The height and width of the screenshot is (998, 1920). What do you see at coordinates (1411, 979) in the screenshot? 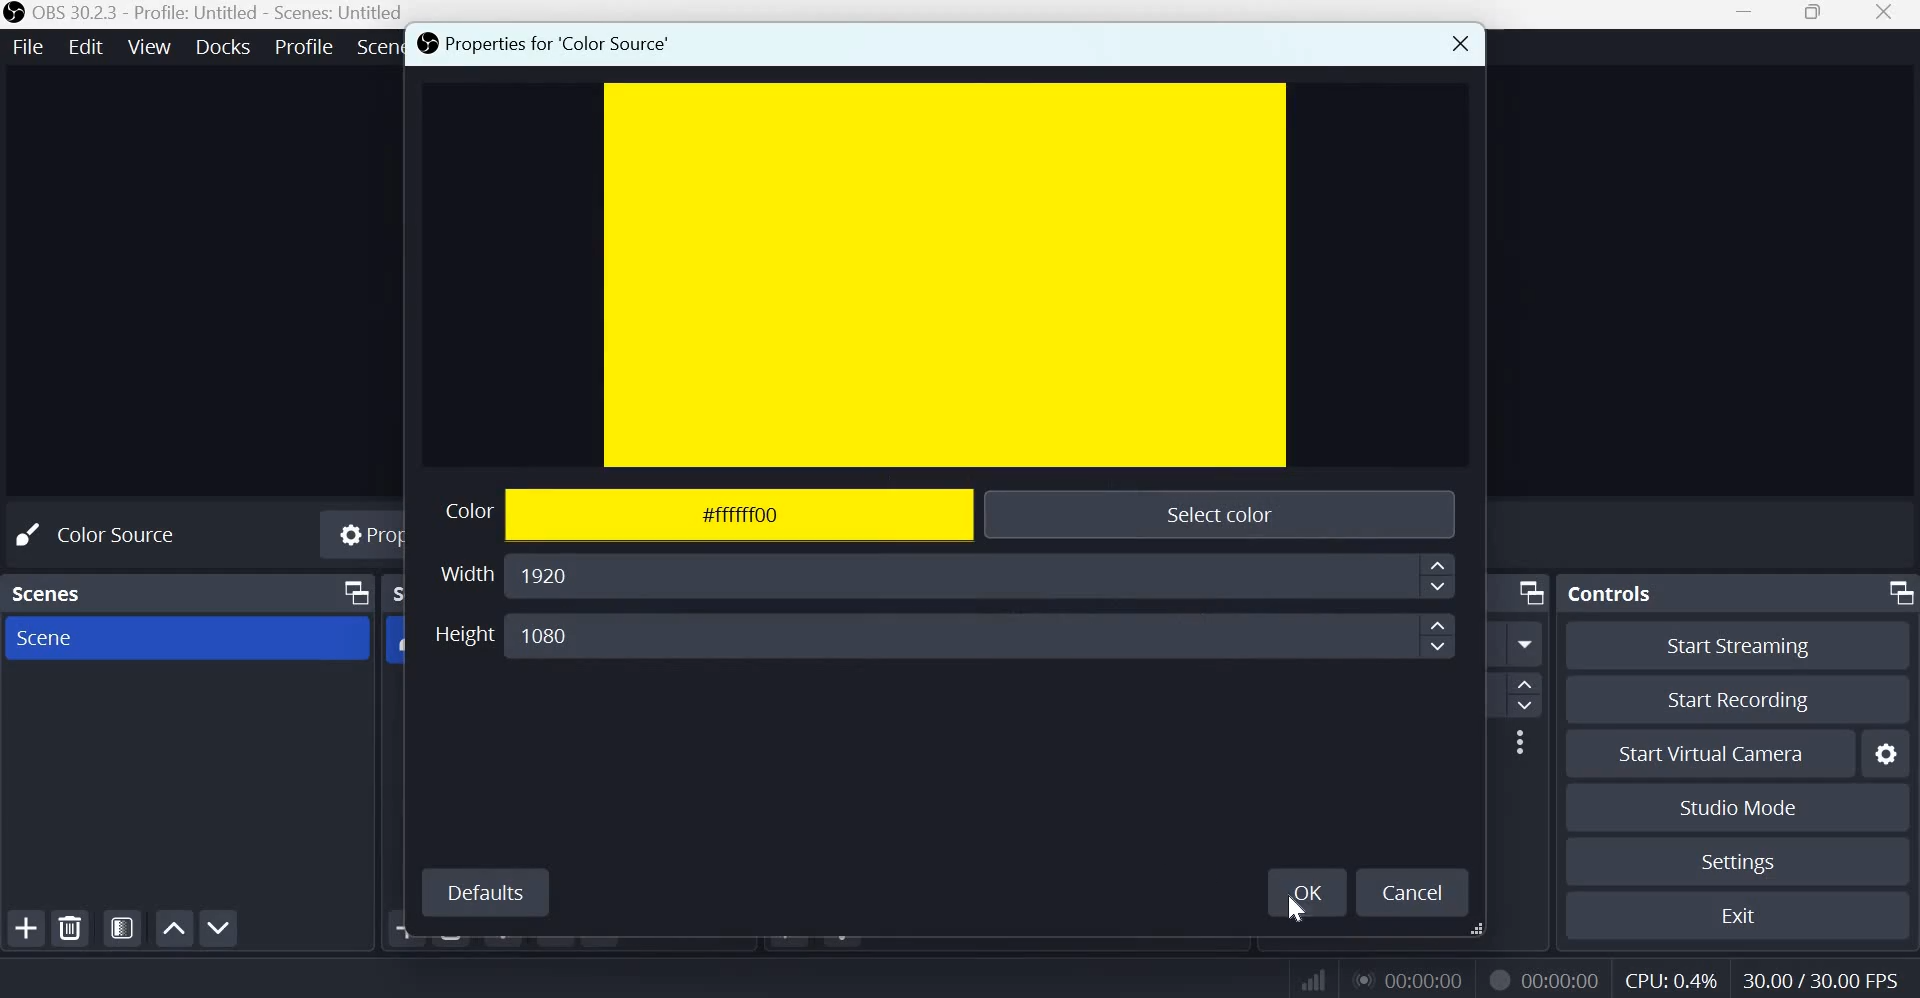
I see `Live Duration Timer` at bounding box center [1411, 979].